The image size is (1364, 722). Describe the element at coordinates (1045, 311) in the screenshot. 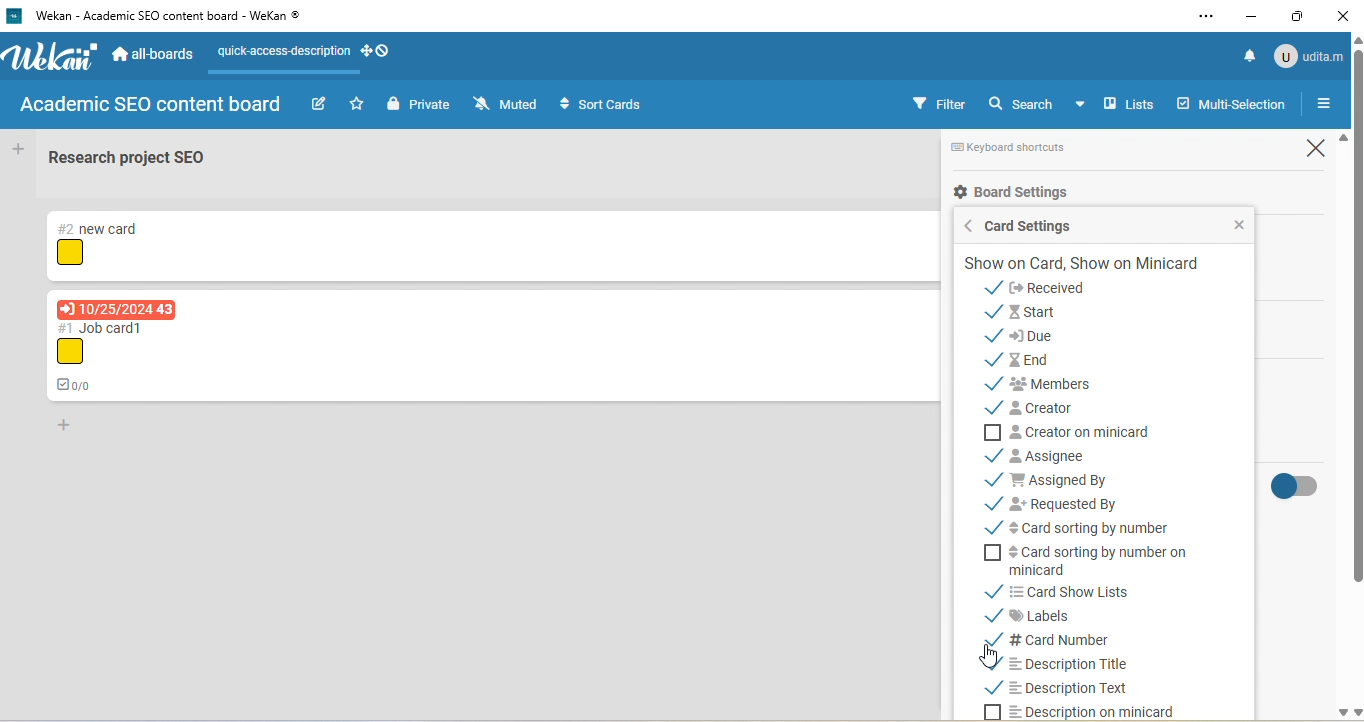

I see `start` at that location.